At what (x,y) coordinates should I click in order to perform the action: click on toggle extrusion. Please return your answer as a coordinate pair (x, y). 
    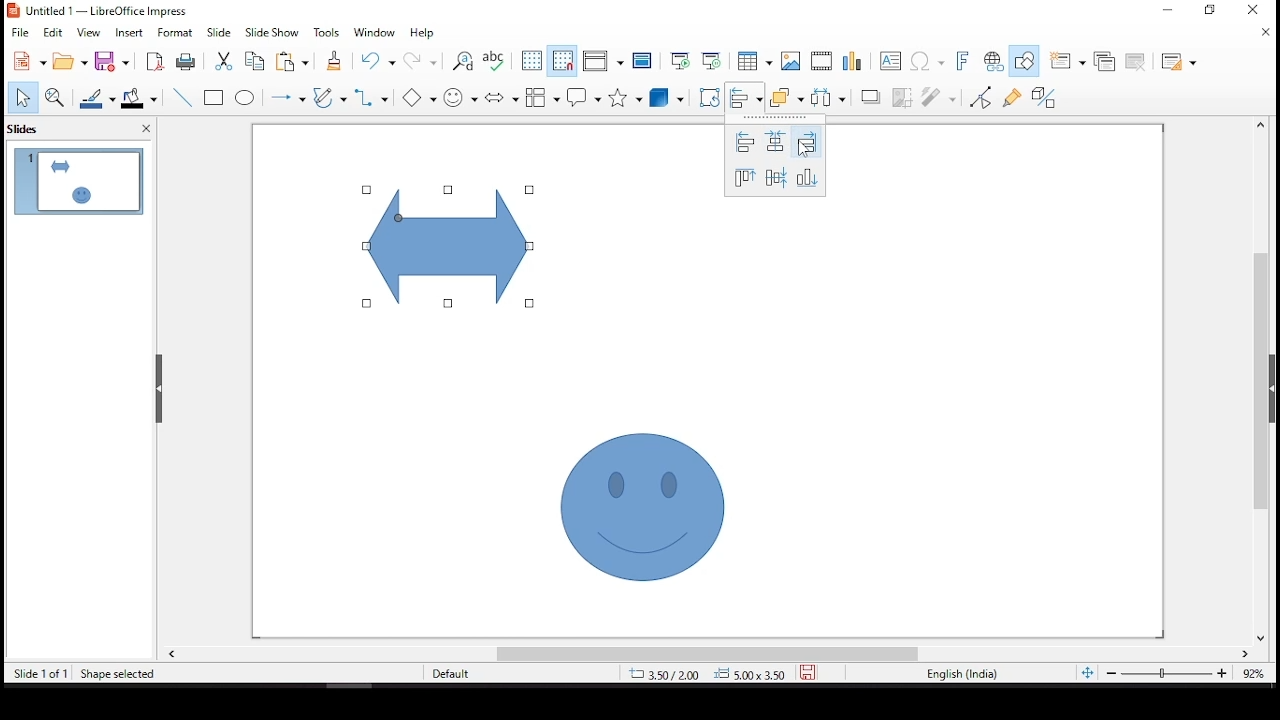
    Looking at the image, I should click on (1043, 97).